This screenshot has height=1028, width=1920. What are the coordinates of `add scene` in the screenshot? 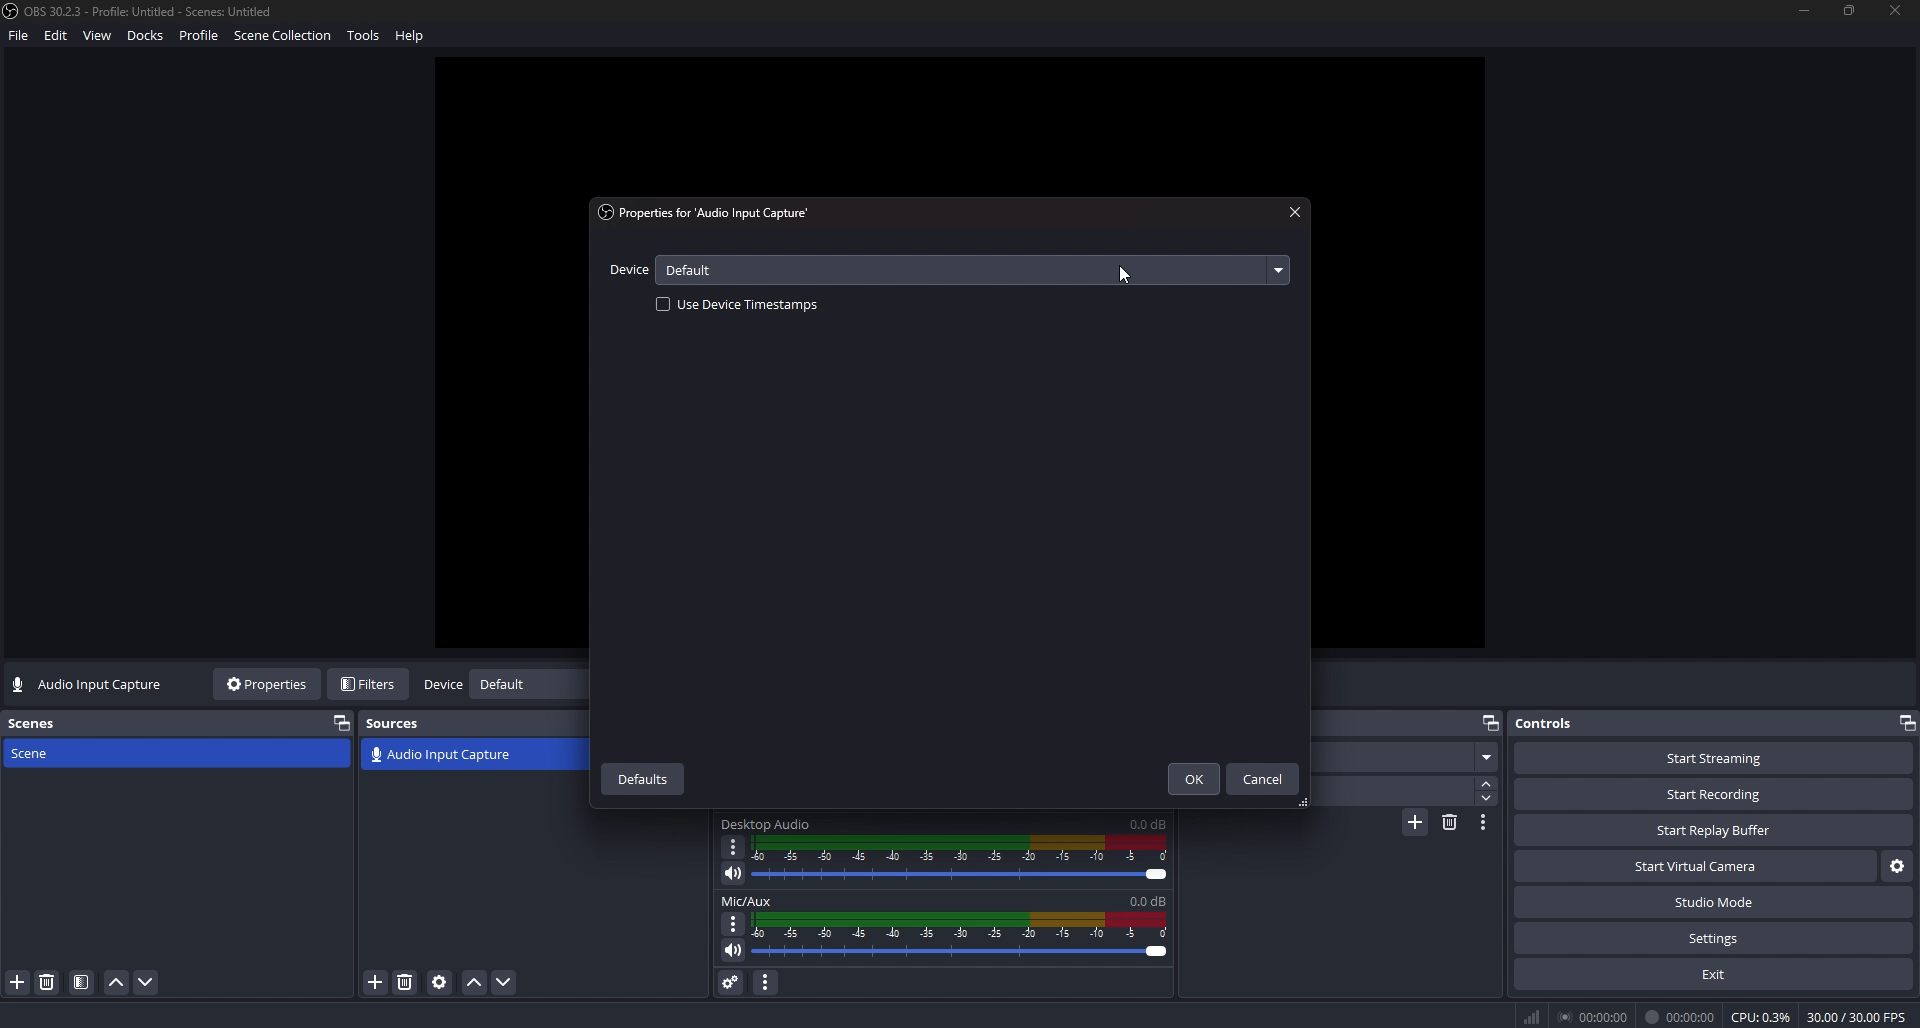 It's located at (18, 982).